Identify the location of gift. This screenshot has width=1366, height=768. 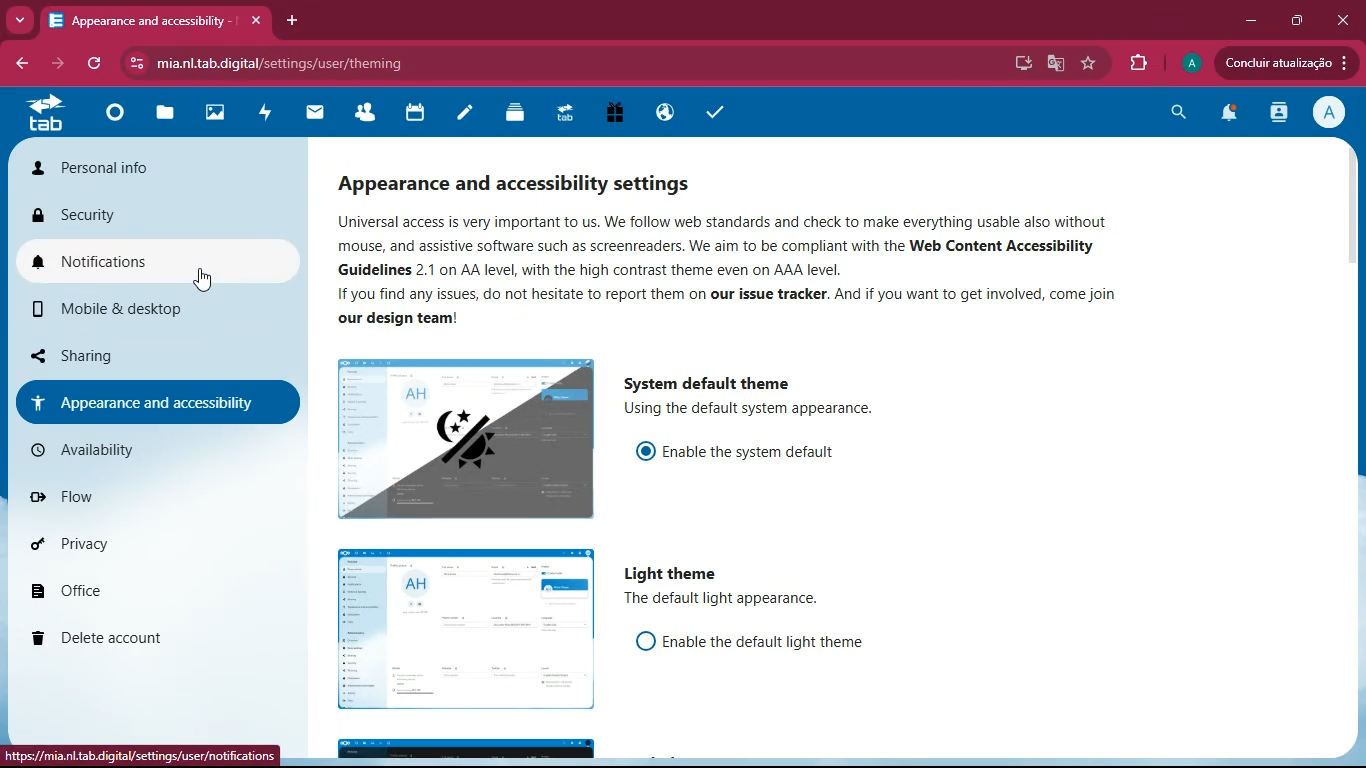
(617, 114).